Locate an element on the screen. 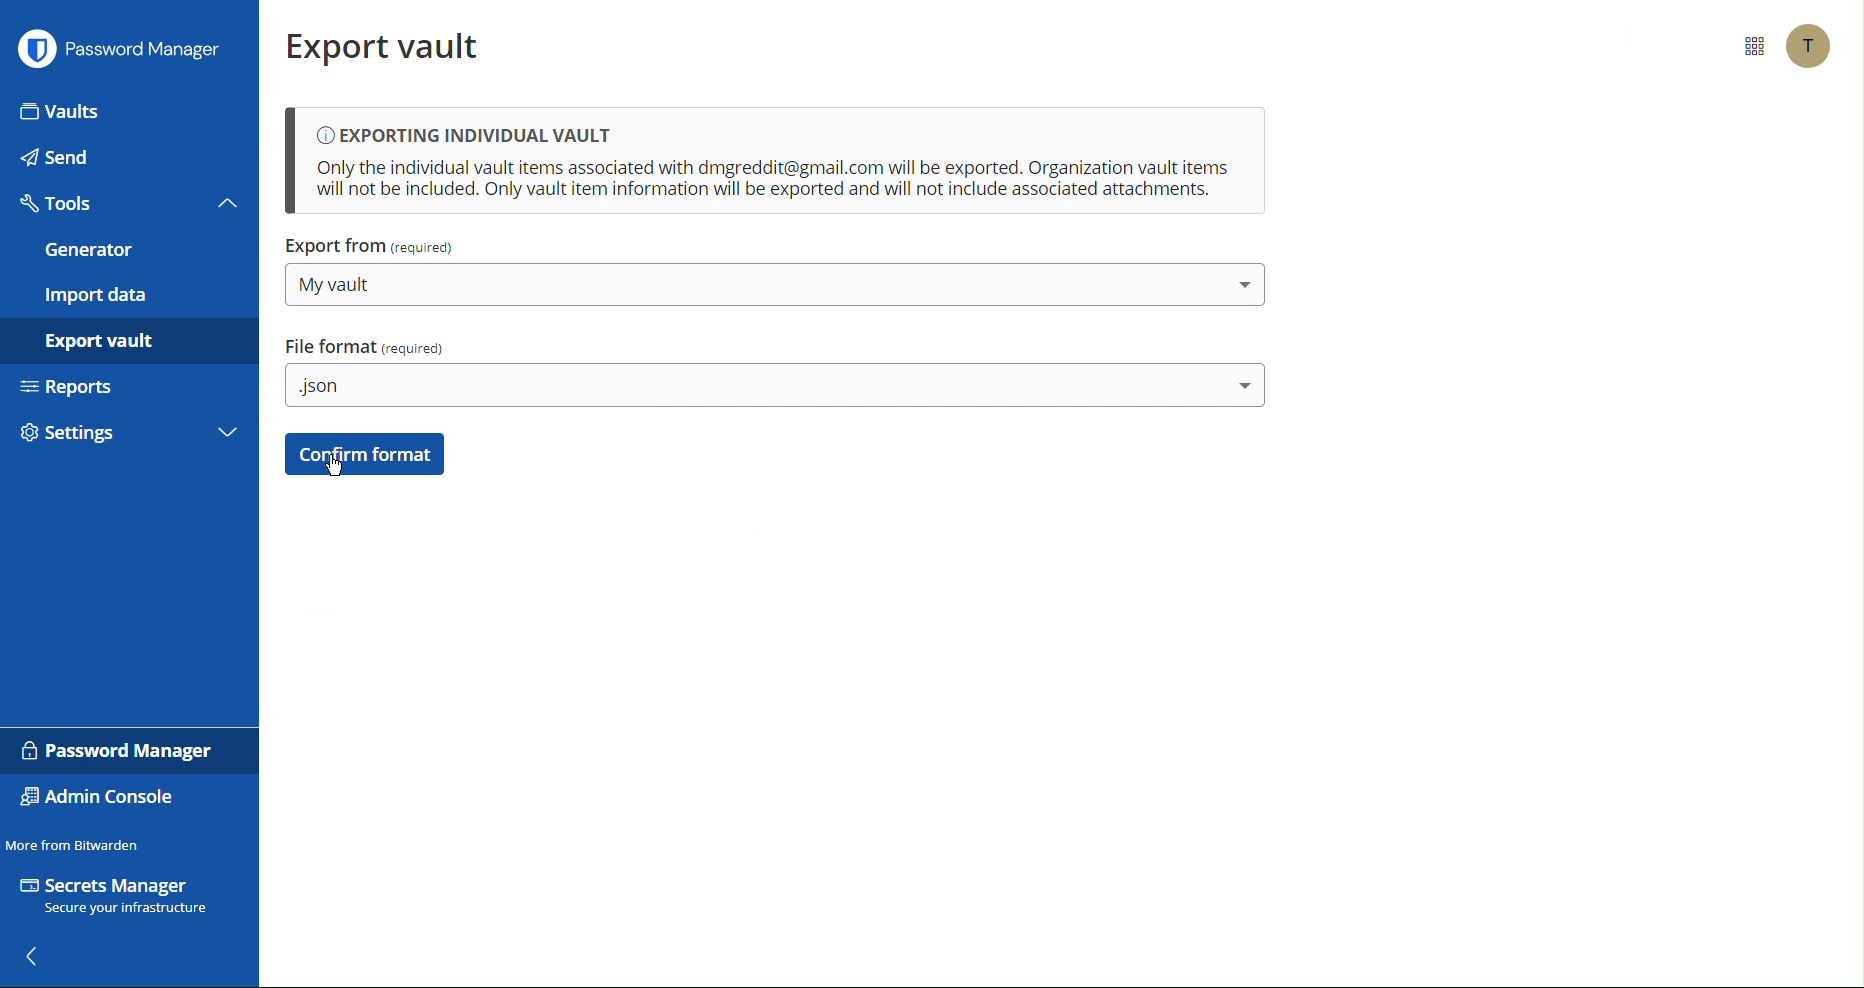 This screenshot has width=1864, height=988. Password Manager is located at coordinates (121, 751).